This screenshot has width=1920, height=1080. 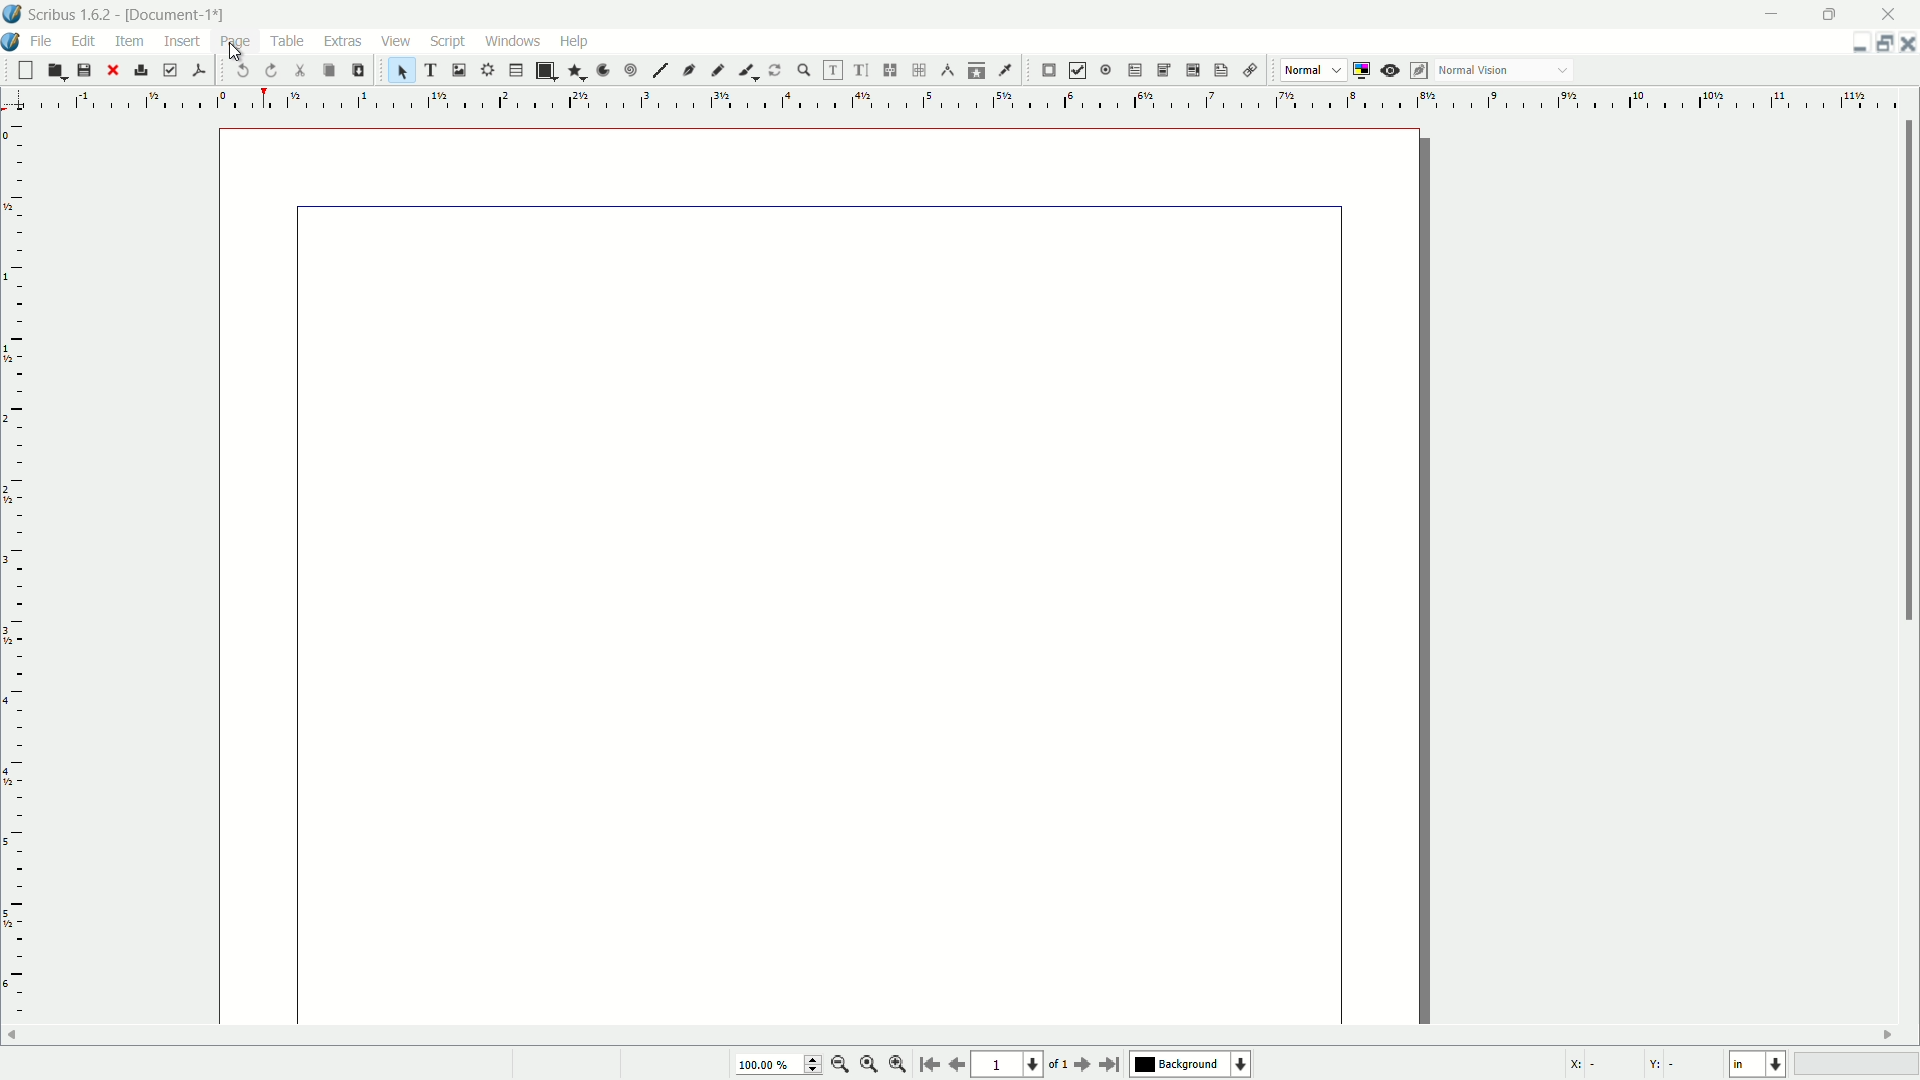 What do you see at coordinates (690, 72) in the screenshot?
I see `bezier curve` at bounding box center [690, 72].